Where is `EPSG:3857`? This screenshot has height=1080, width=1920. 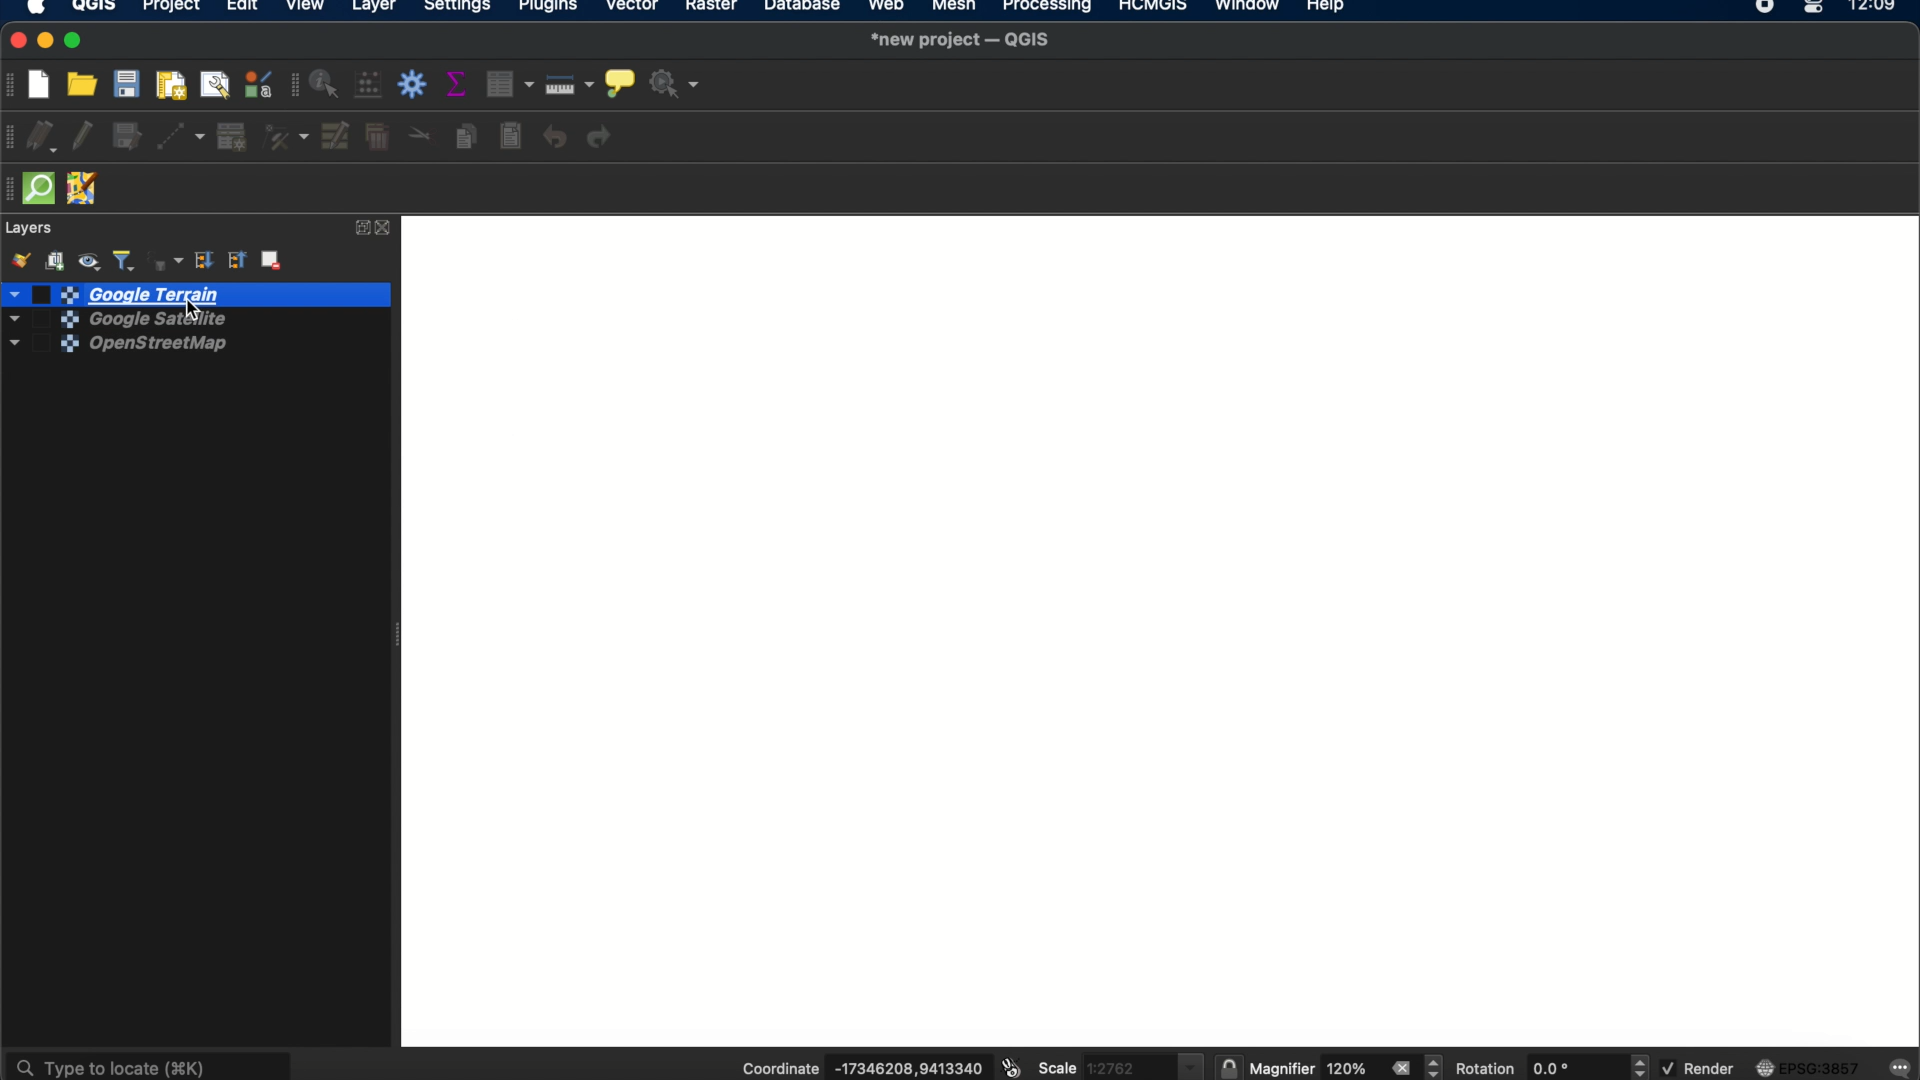 EPSG:3857 is located at coordinates (1812, 1067).